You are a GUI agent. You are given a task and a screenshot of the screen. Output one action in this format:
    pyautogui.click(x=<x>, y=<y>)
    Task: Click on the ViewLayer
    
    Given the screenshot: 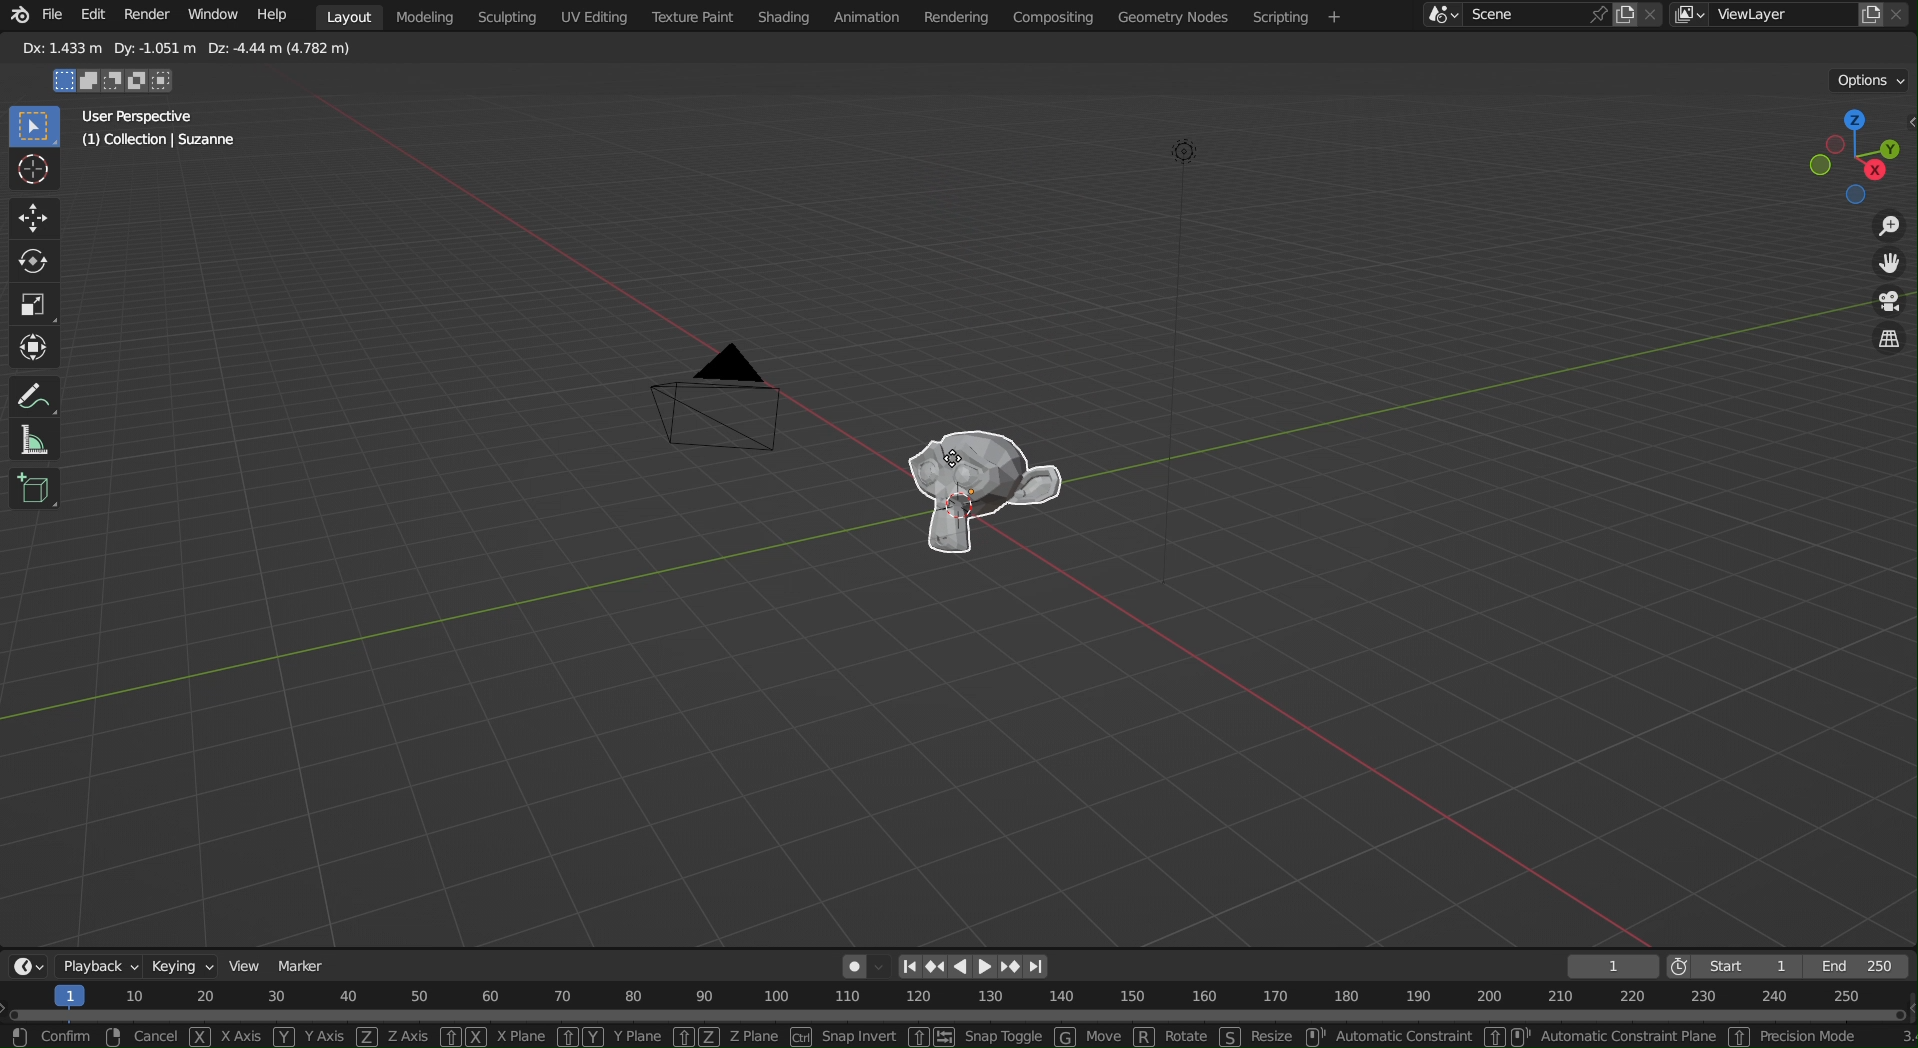 What is the action you would take?
    pyautogui.click(x=1778, y=15)
    